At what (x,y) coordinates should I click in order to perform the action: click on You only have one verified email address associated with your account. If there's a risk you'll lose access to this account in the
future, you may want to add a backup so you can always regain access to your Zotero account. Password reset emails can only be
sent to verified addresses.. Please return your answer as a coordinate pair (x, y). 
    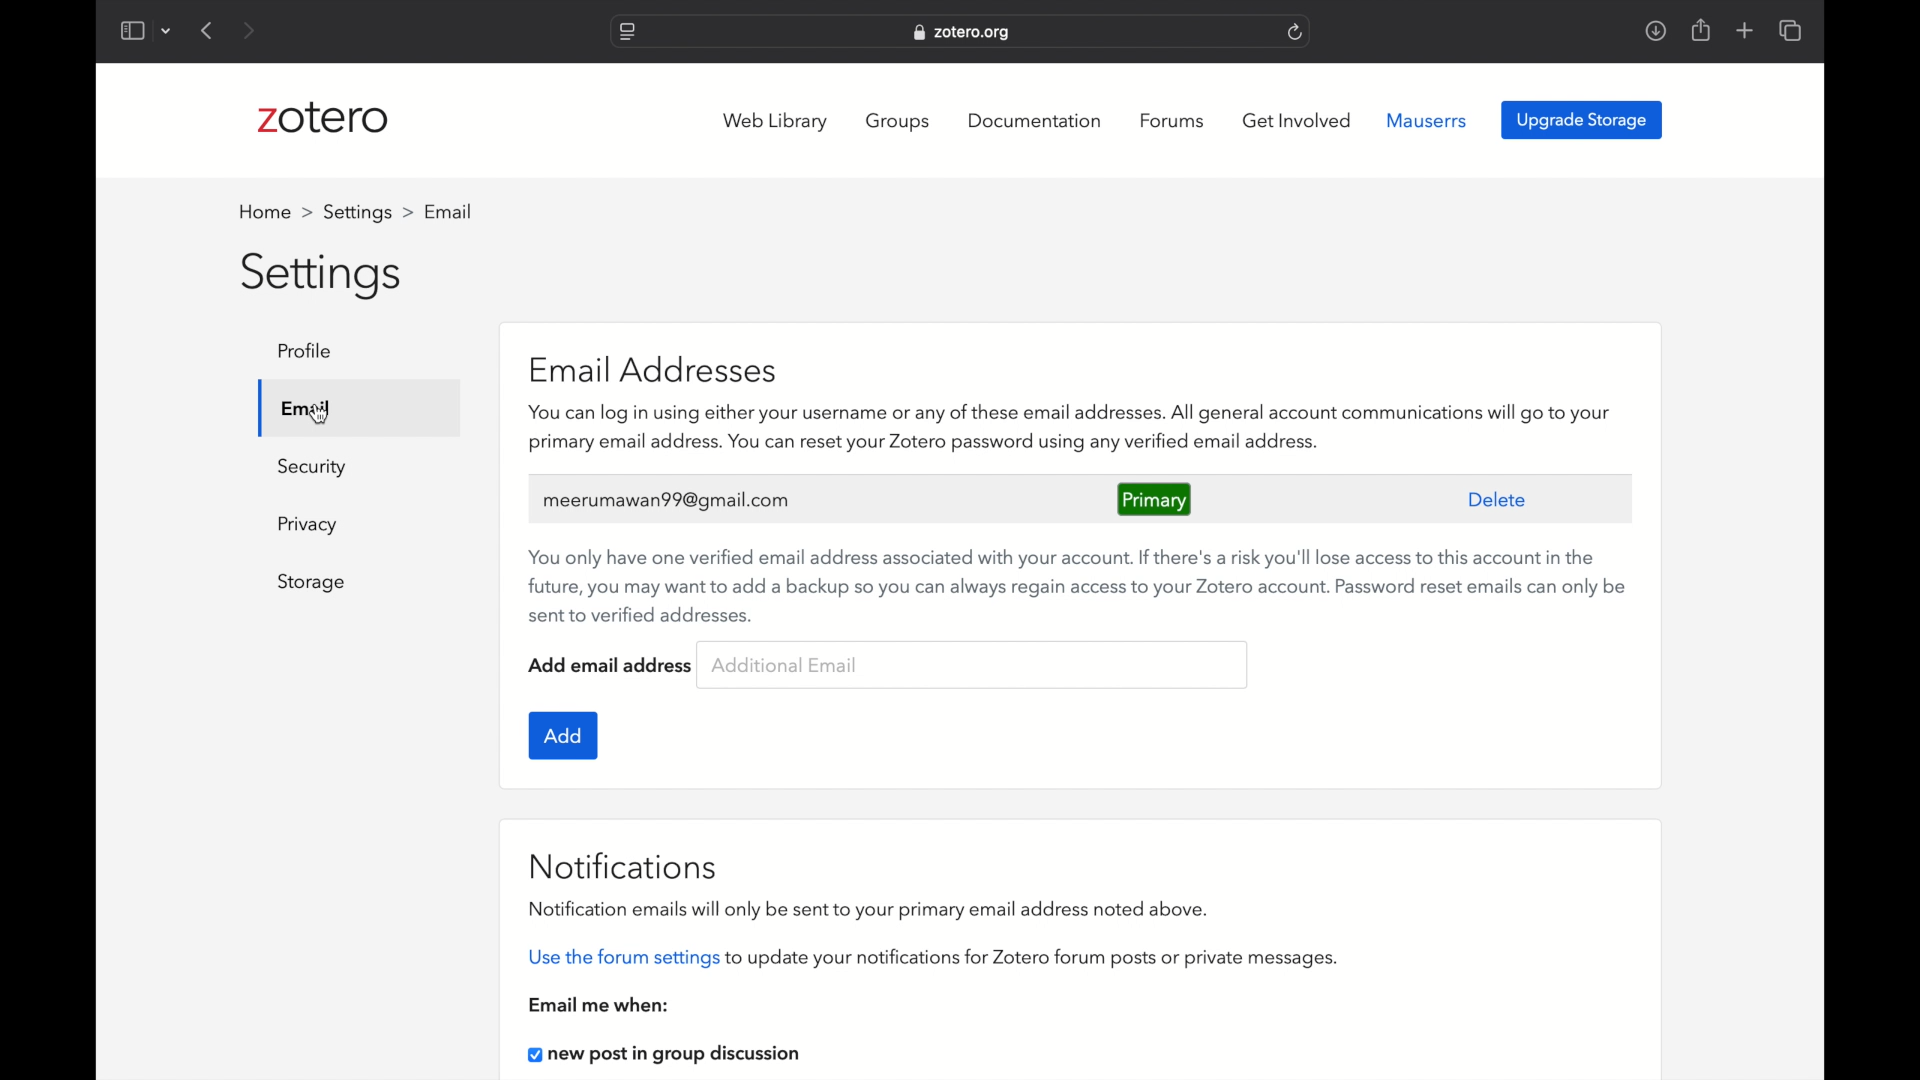
    Looking at the image, I should click on (1074, 584).